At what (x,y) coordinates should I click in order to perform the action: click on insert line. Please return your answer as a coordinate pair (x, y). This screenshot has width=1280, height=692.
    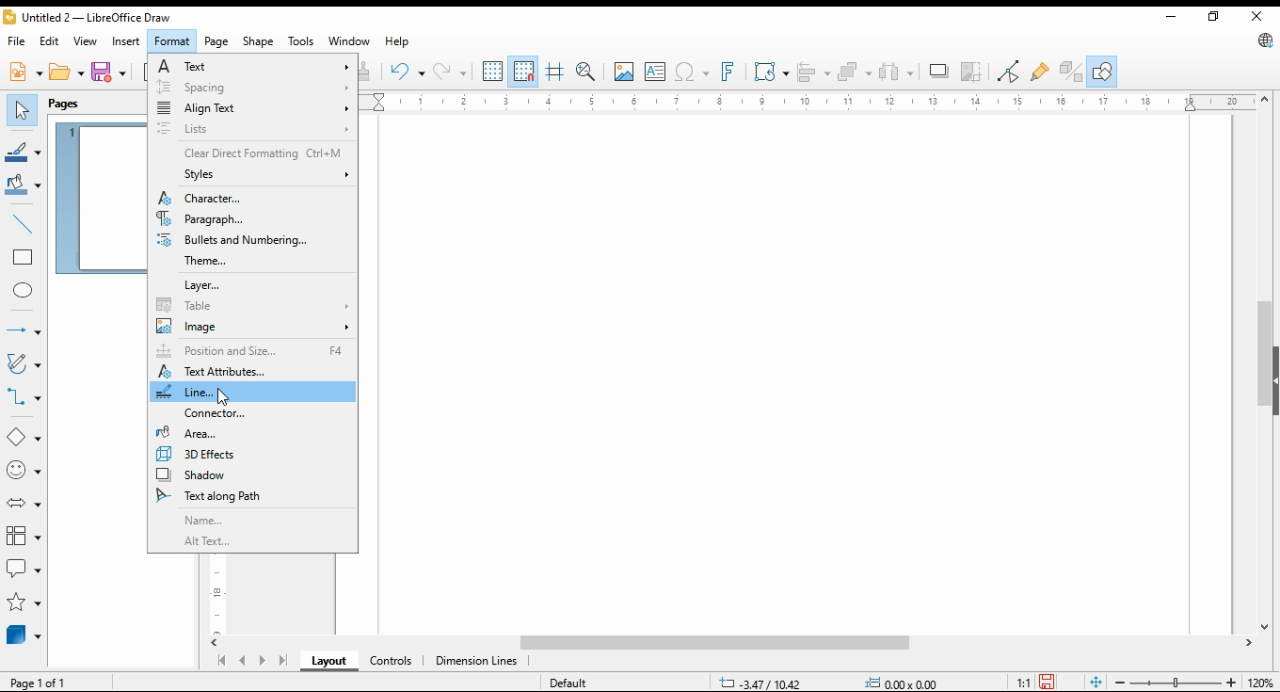
    Looking at the image, I should click on (24, 224).